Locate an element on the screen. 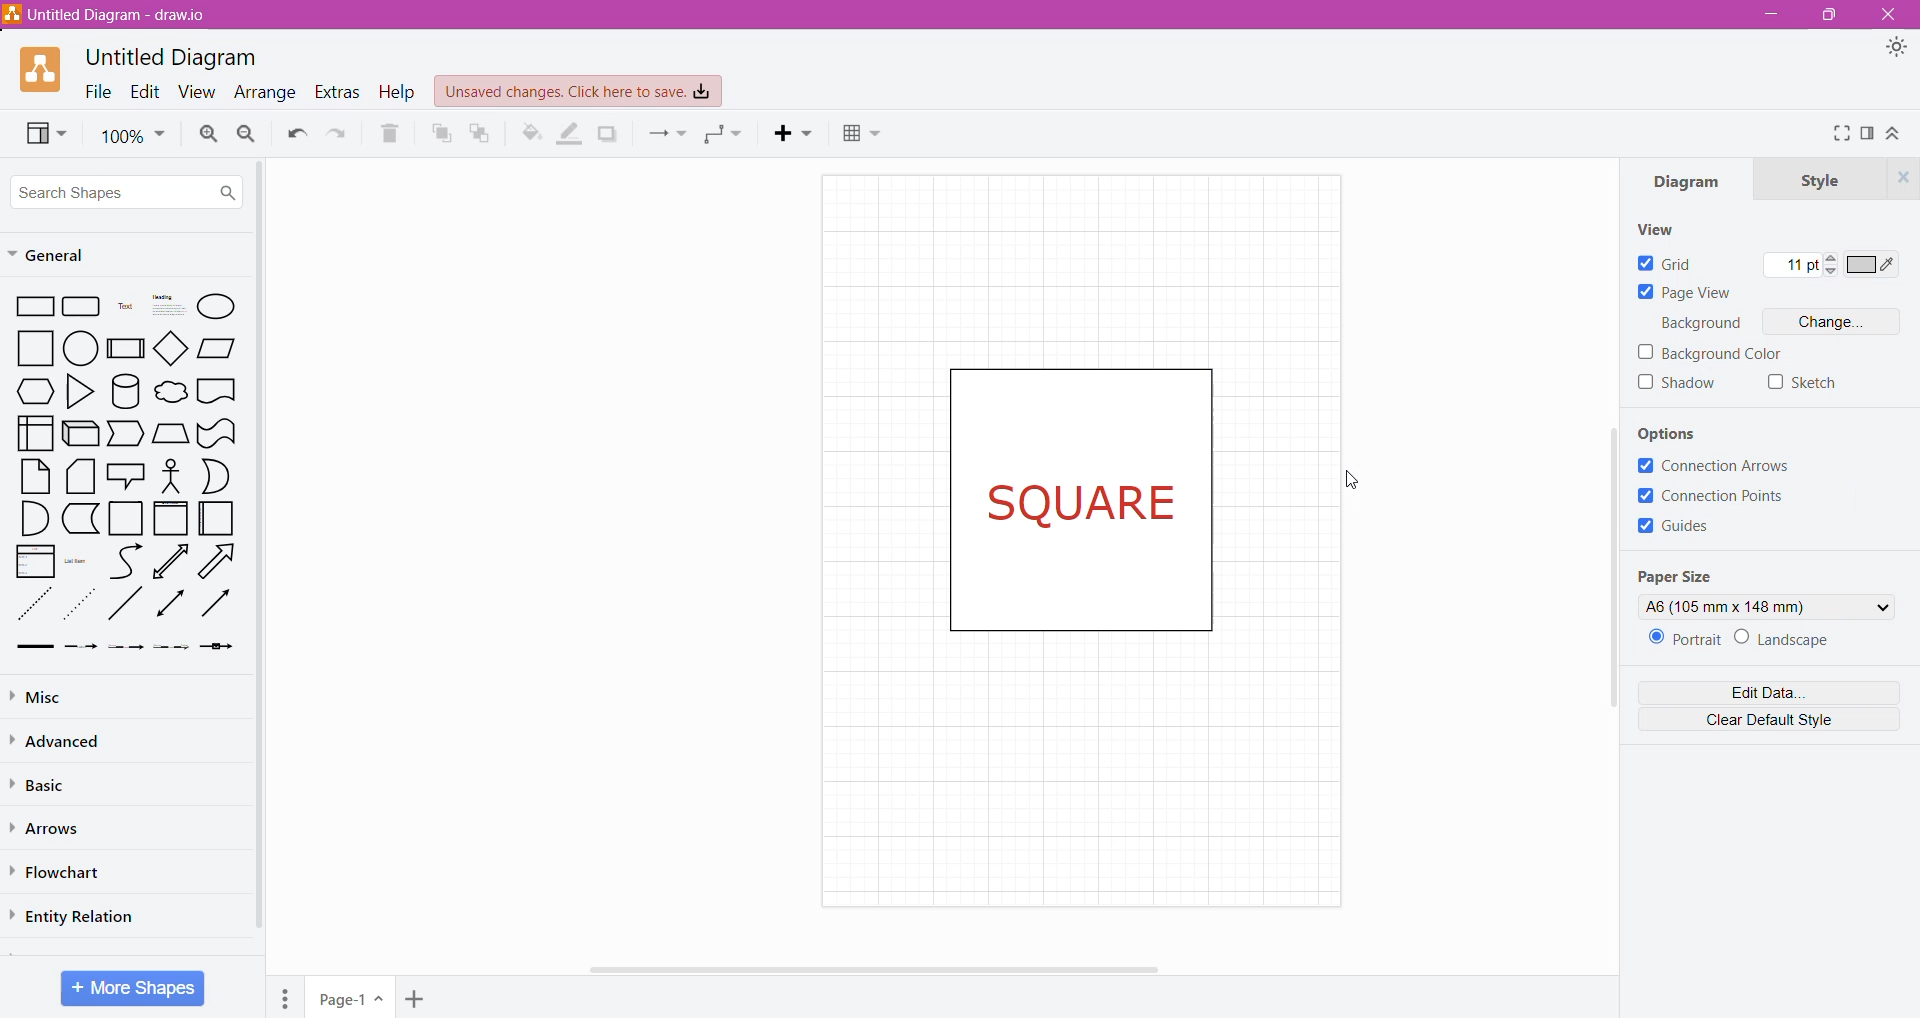  View is located at coordinates (44, 132).